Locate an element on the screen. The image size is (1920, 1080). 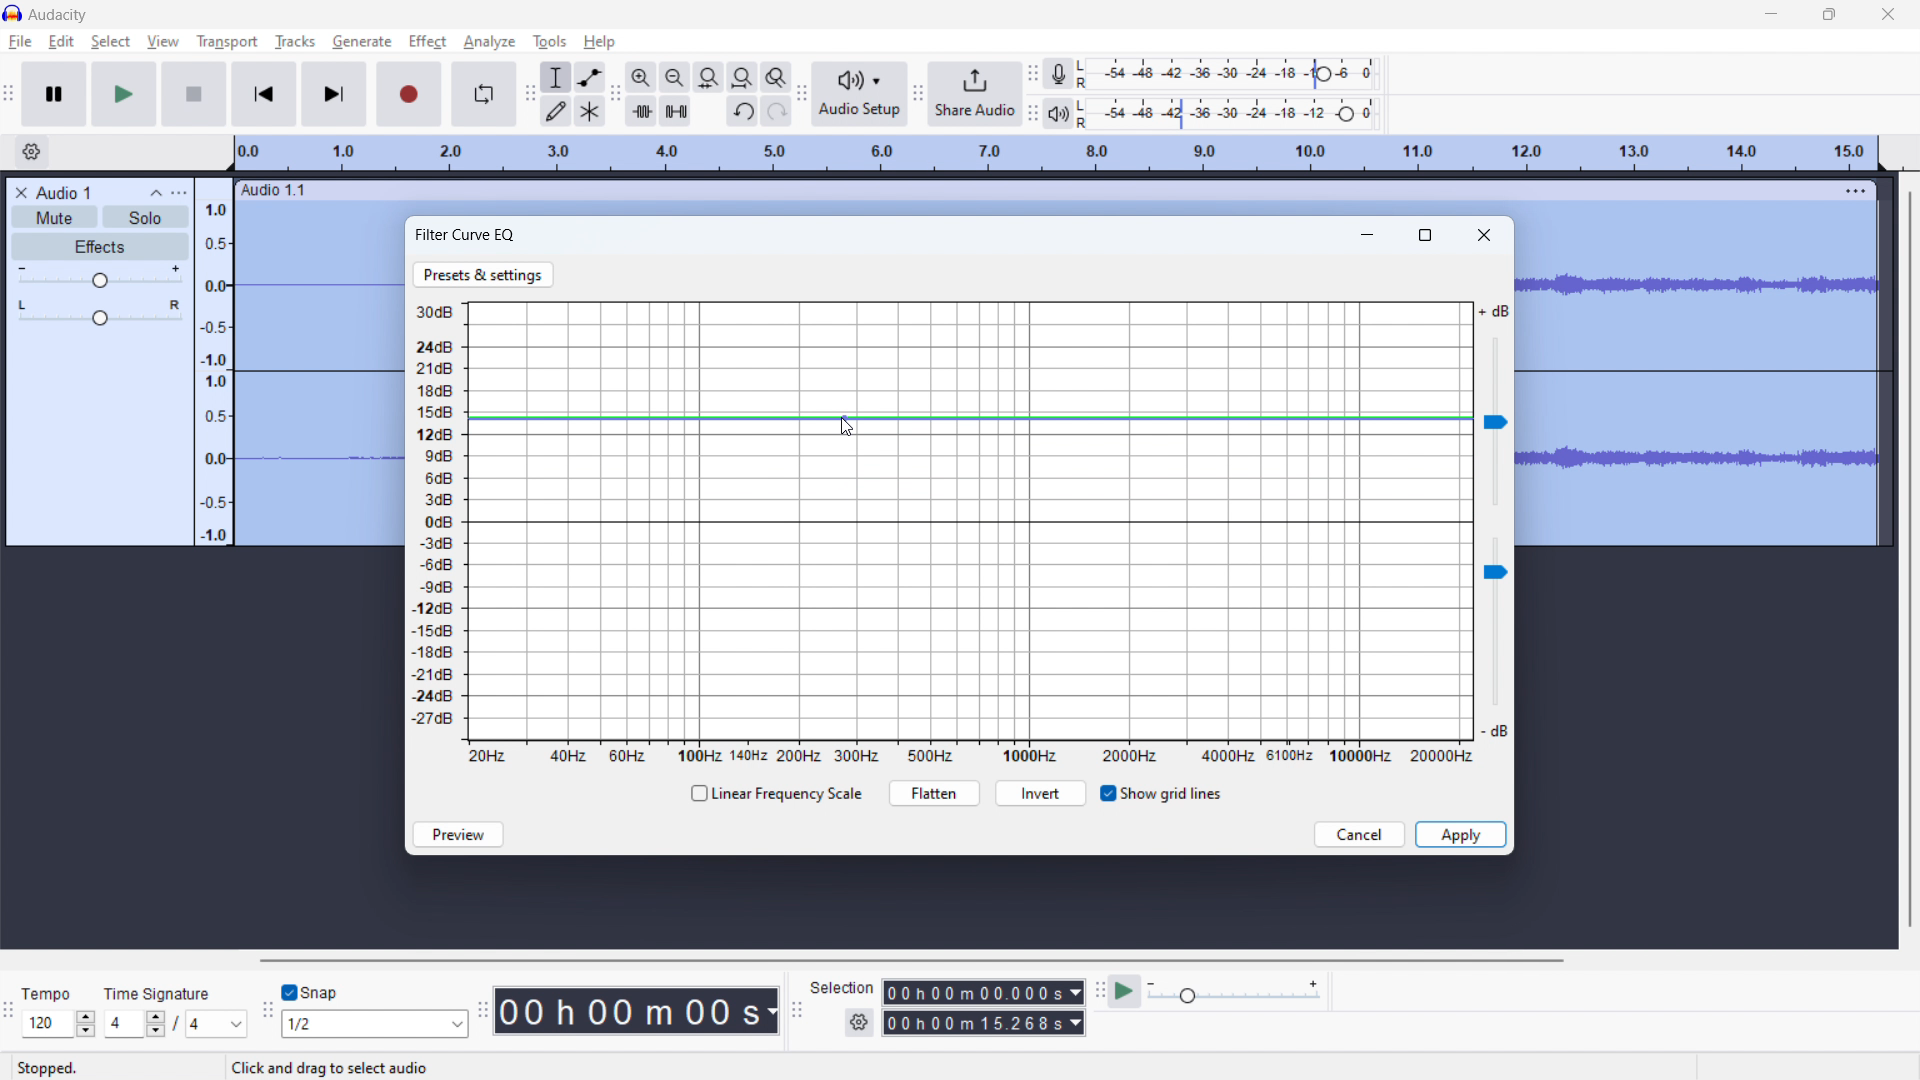
playback speed is located at coordinates (1235, 993).